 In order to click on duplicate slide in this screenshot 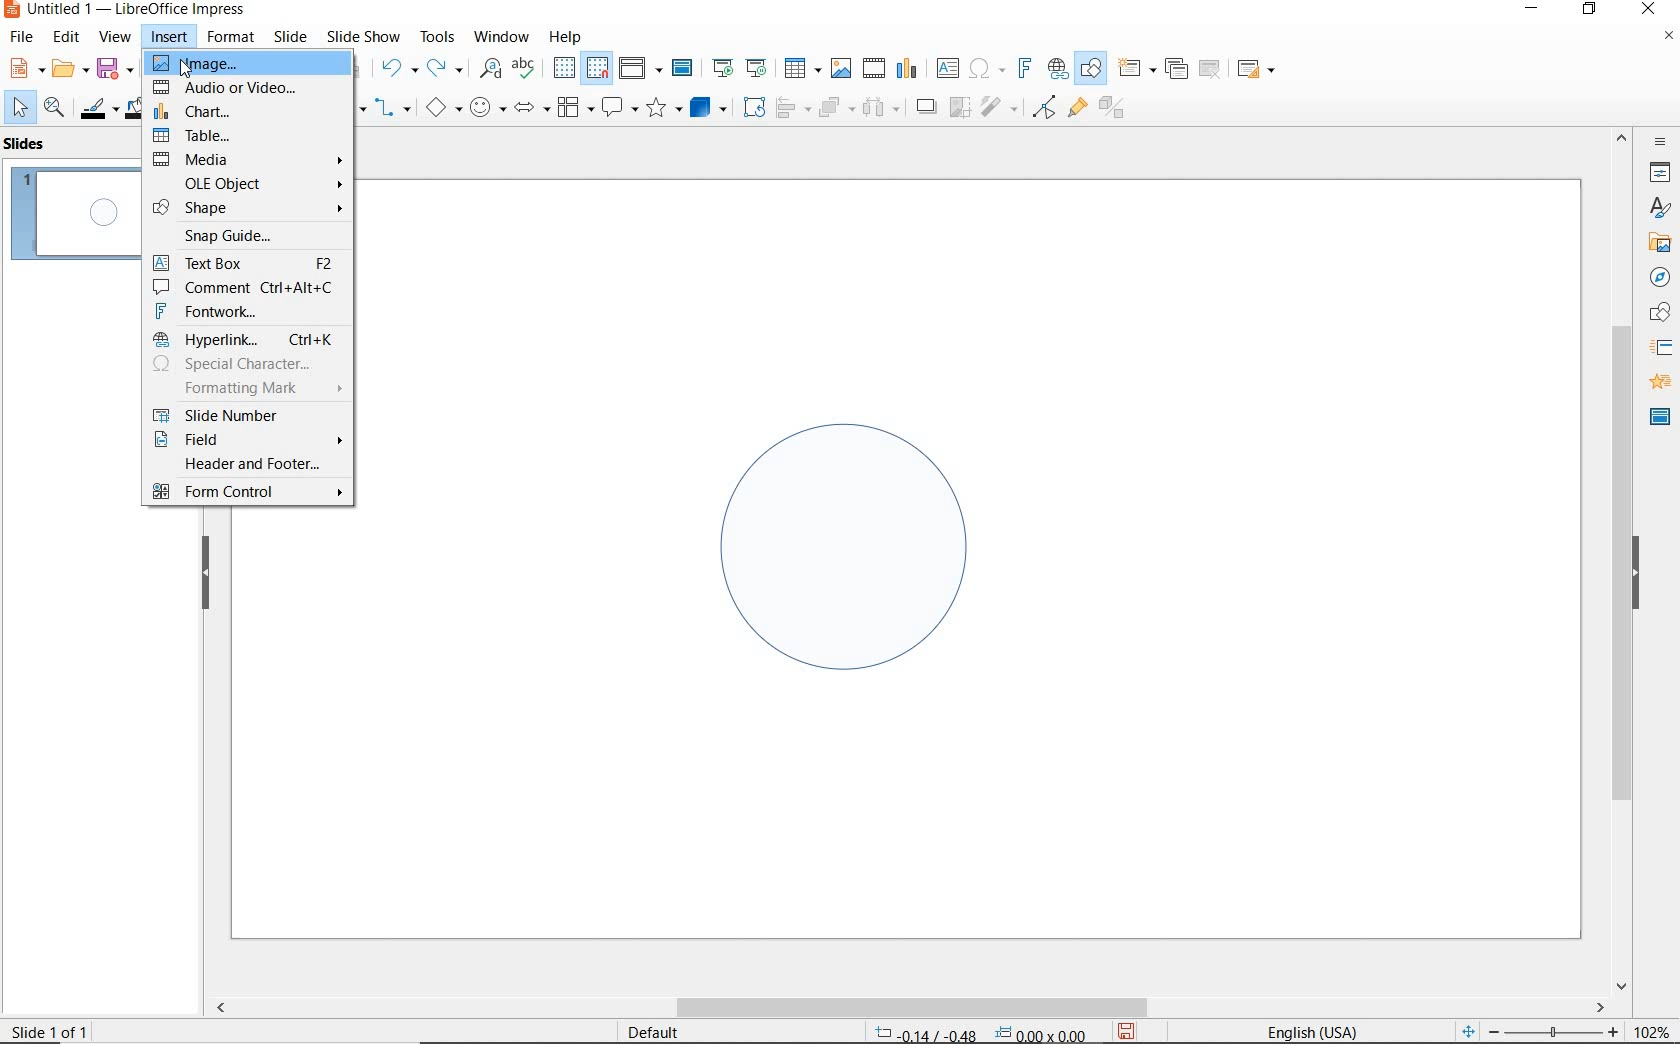, I will do `click(1176, 69)`.